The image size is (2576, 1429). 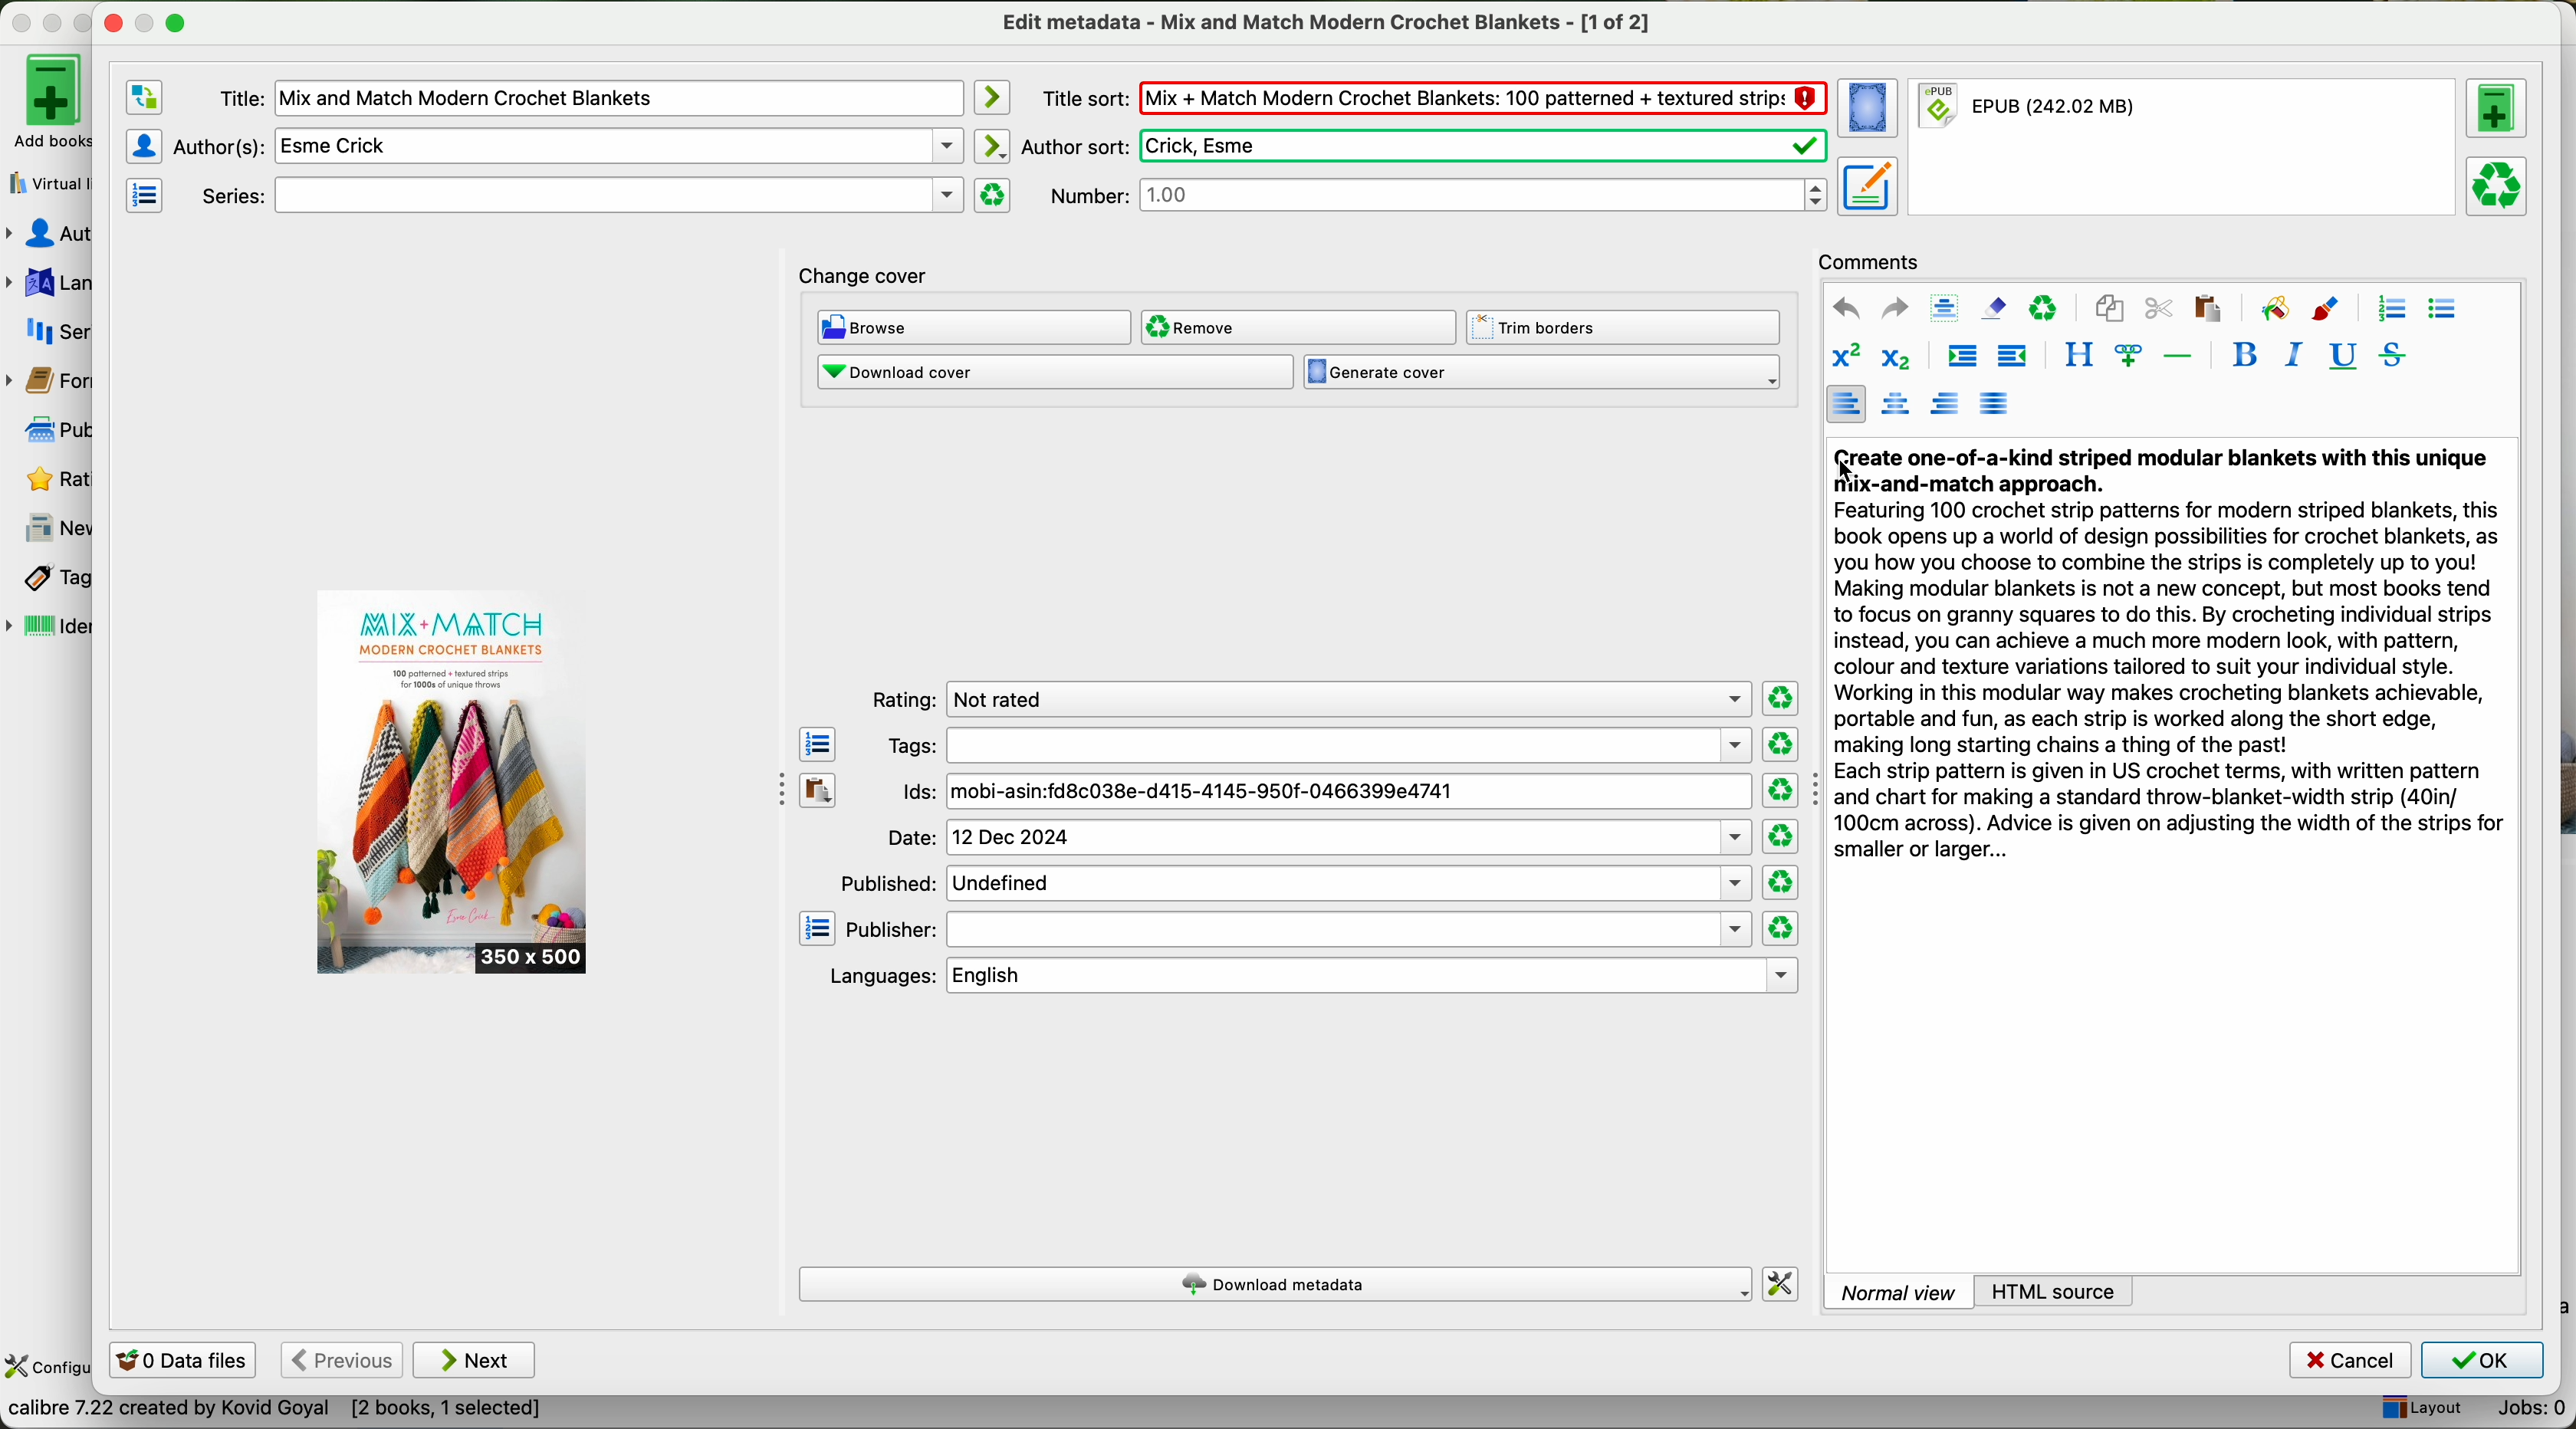 I want to click on set metadata for the book, so click(x=1866, y=185).